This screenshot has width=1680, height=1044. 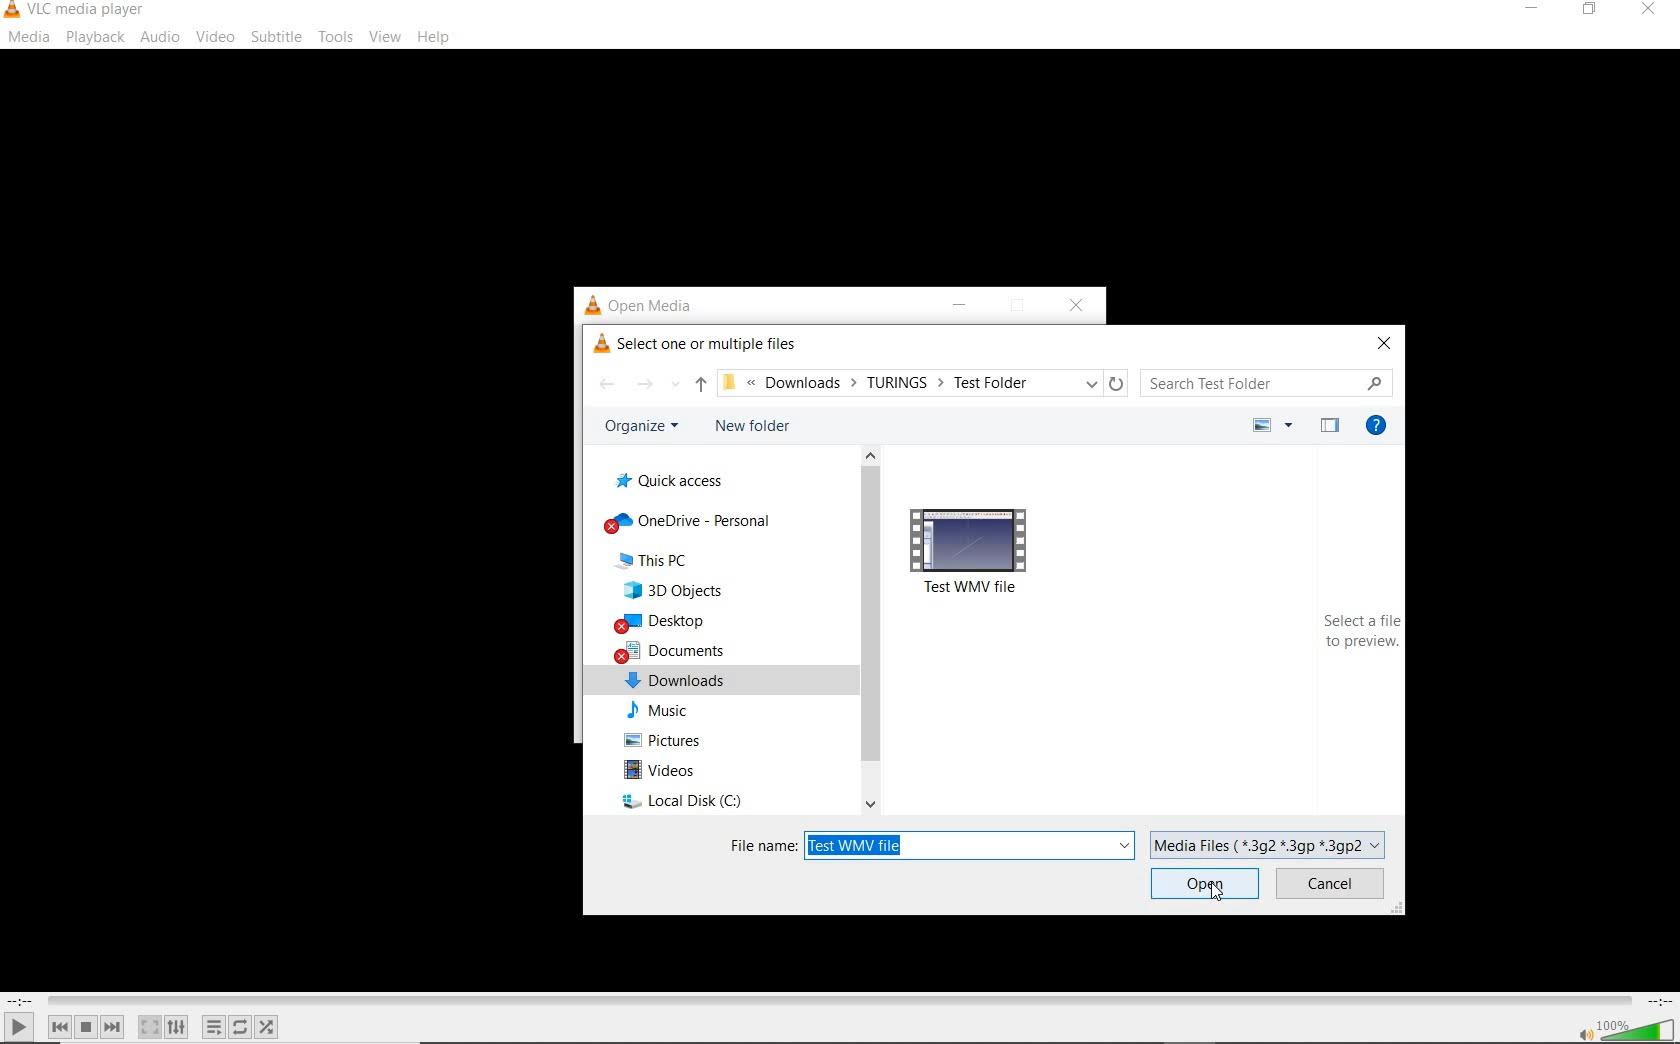 I want to click on open, so click(x=1205, y=883).